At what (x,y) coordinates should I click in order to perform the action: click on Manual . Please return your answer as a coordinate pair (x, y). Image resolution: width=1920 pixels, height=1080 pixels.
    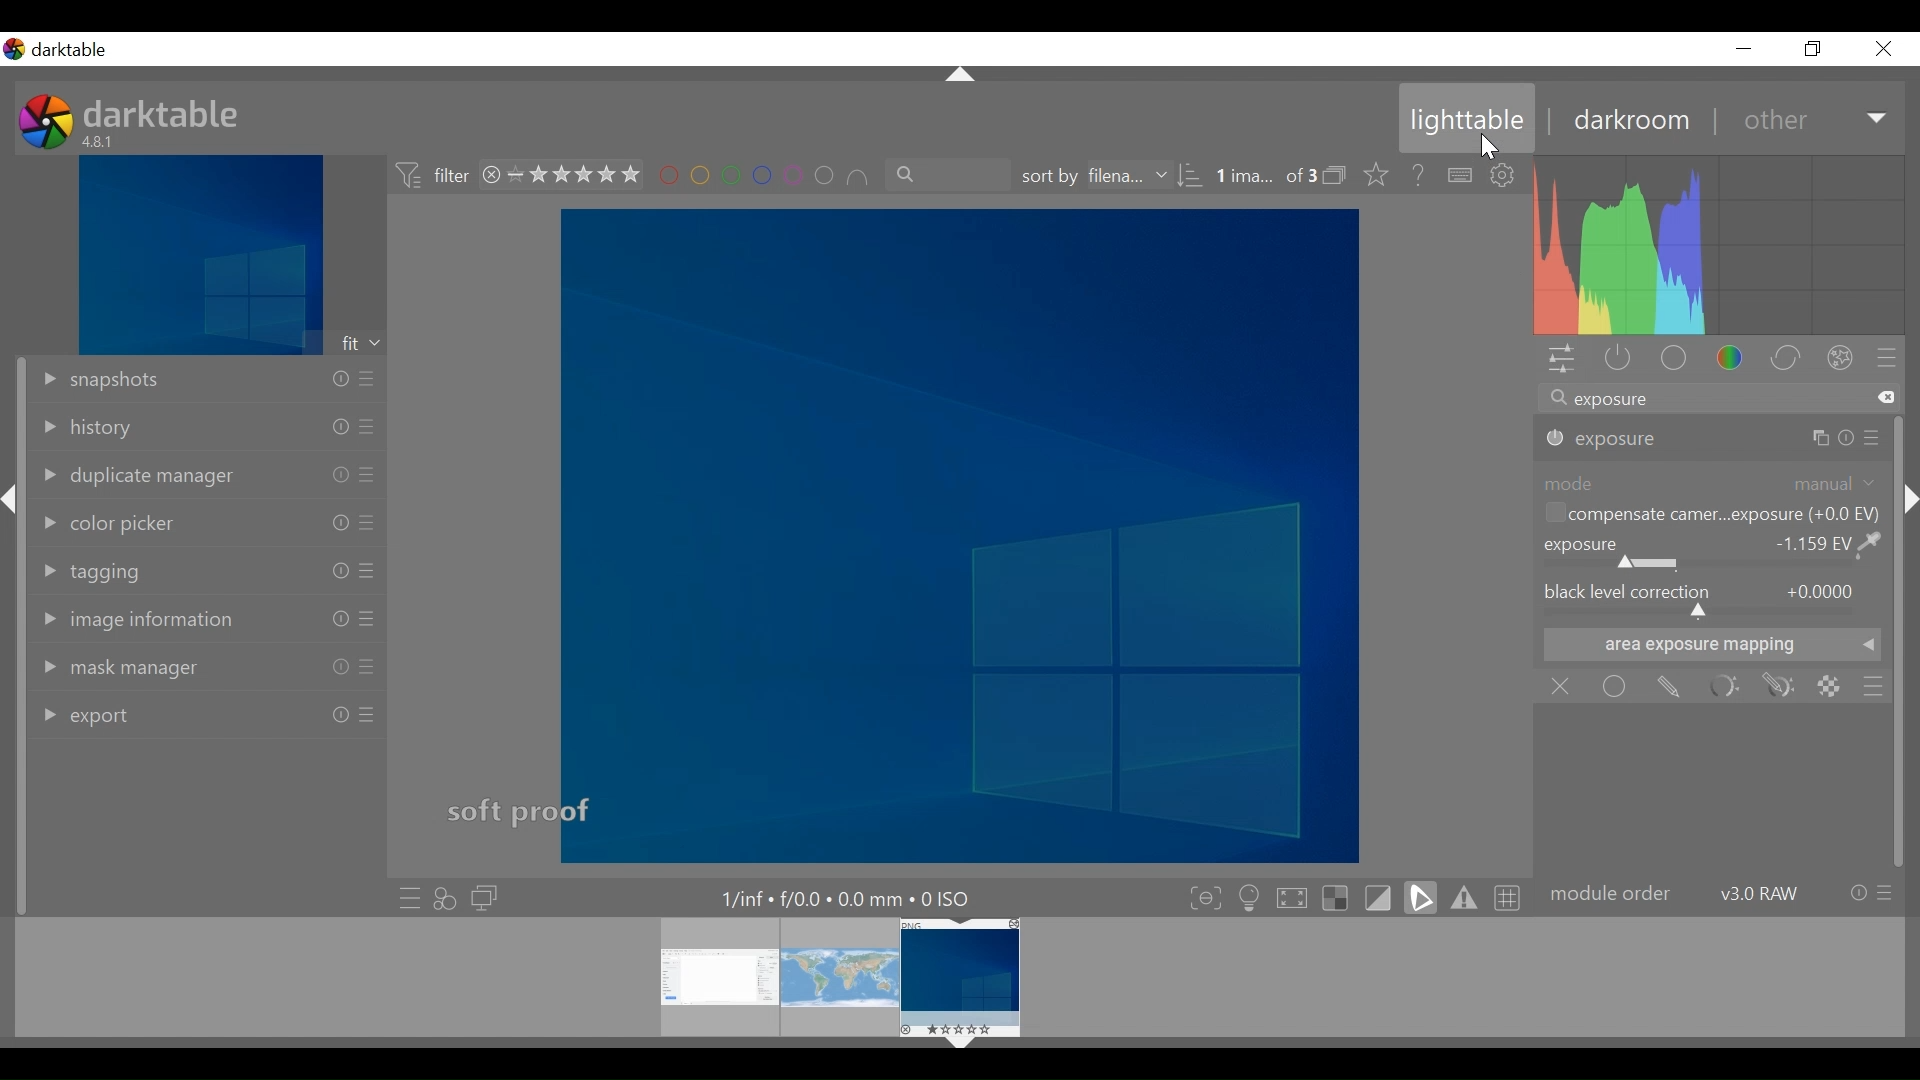
    Looking at the image, I should click on (1836, 482).